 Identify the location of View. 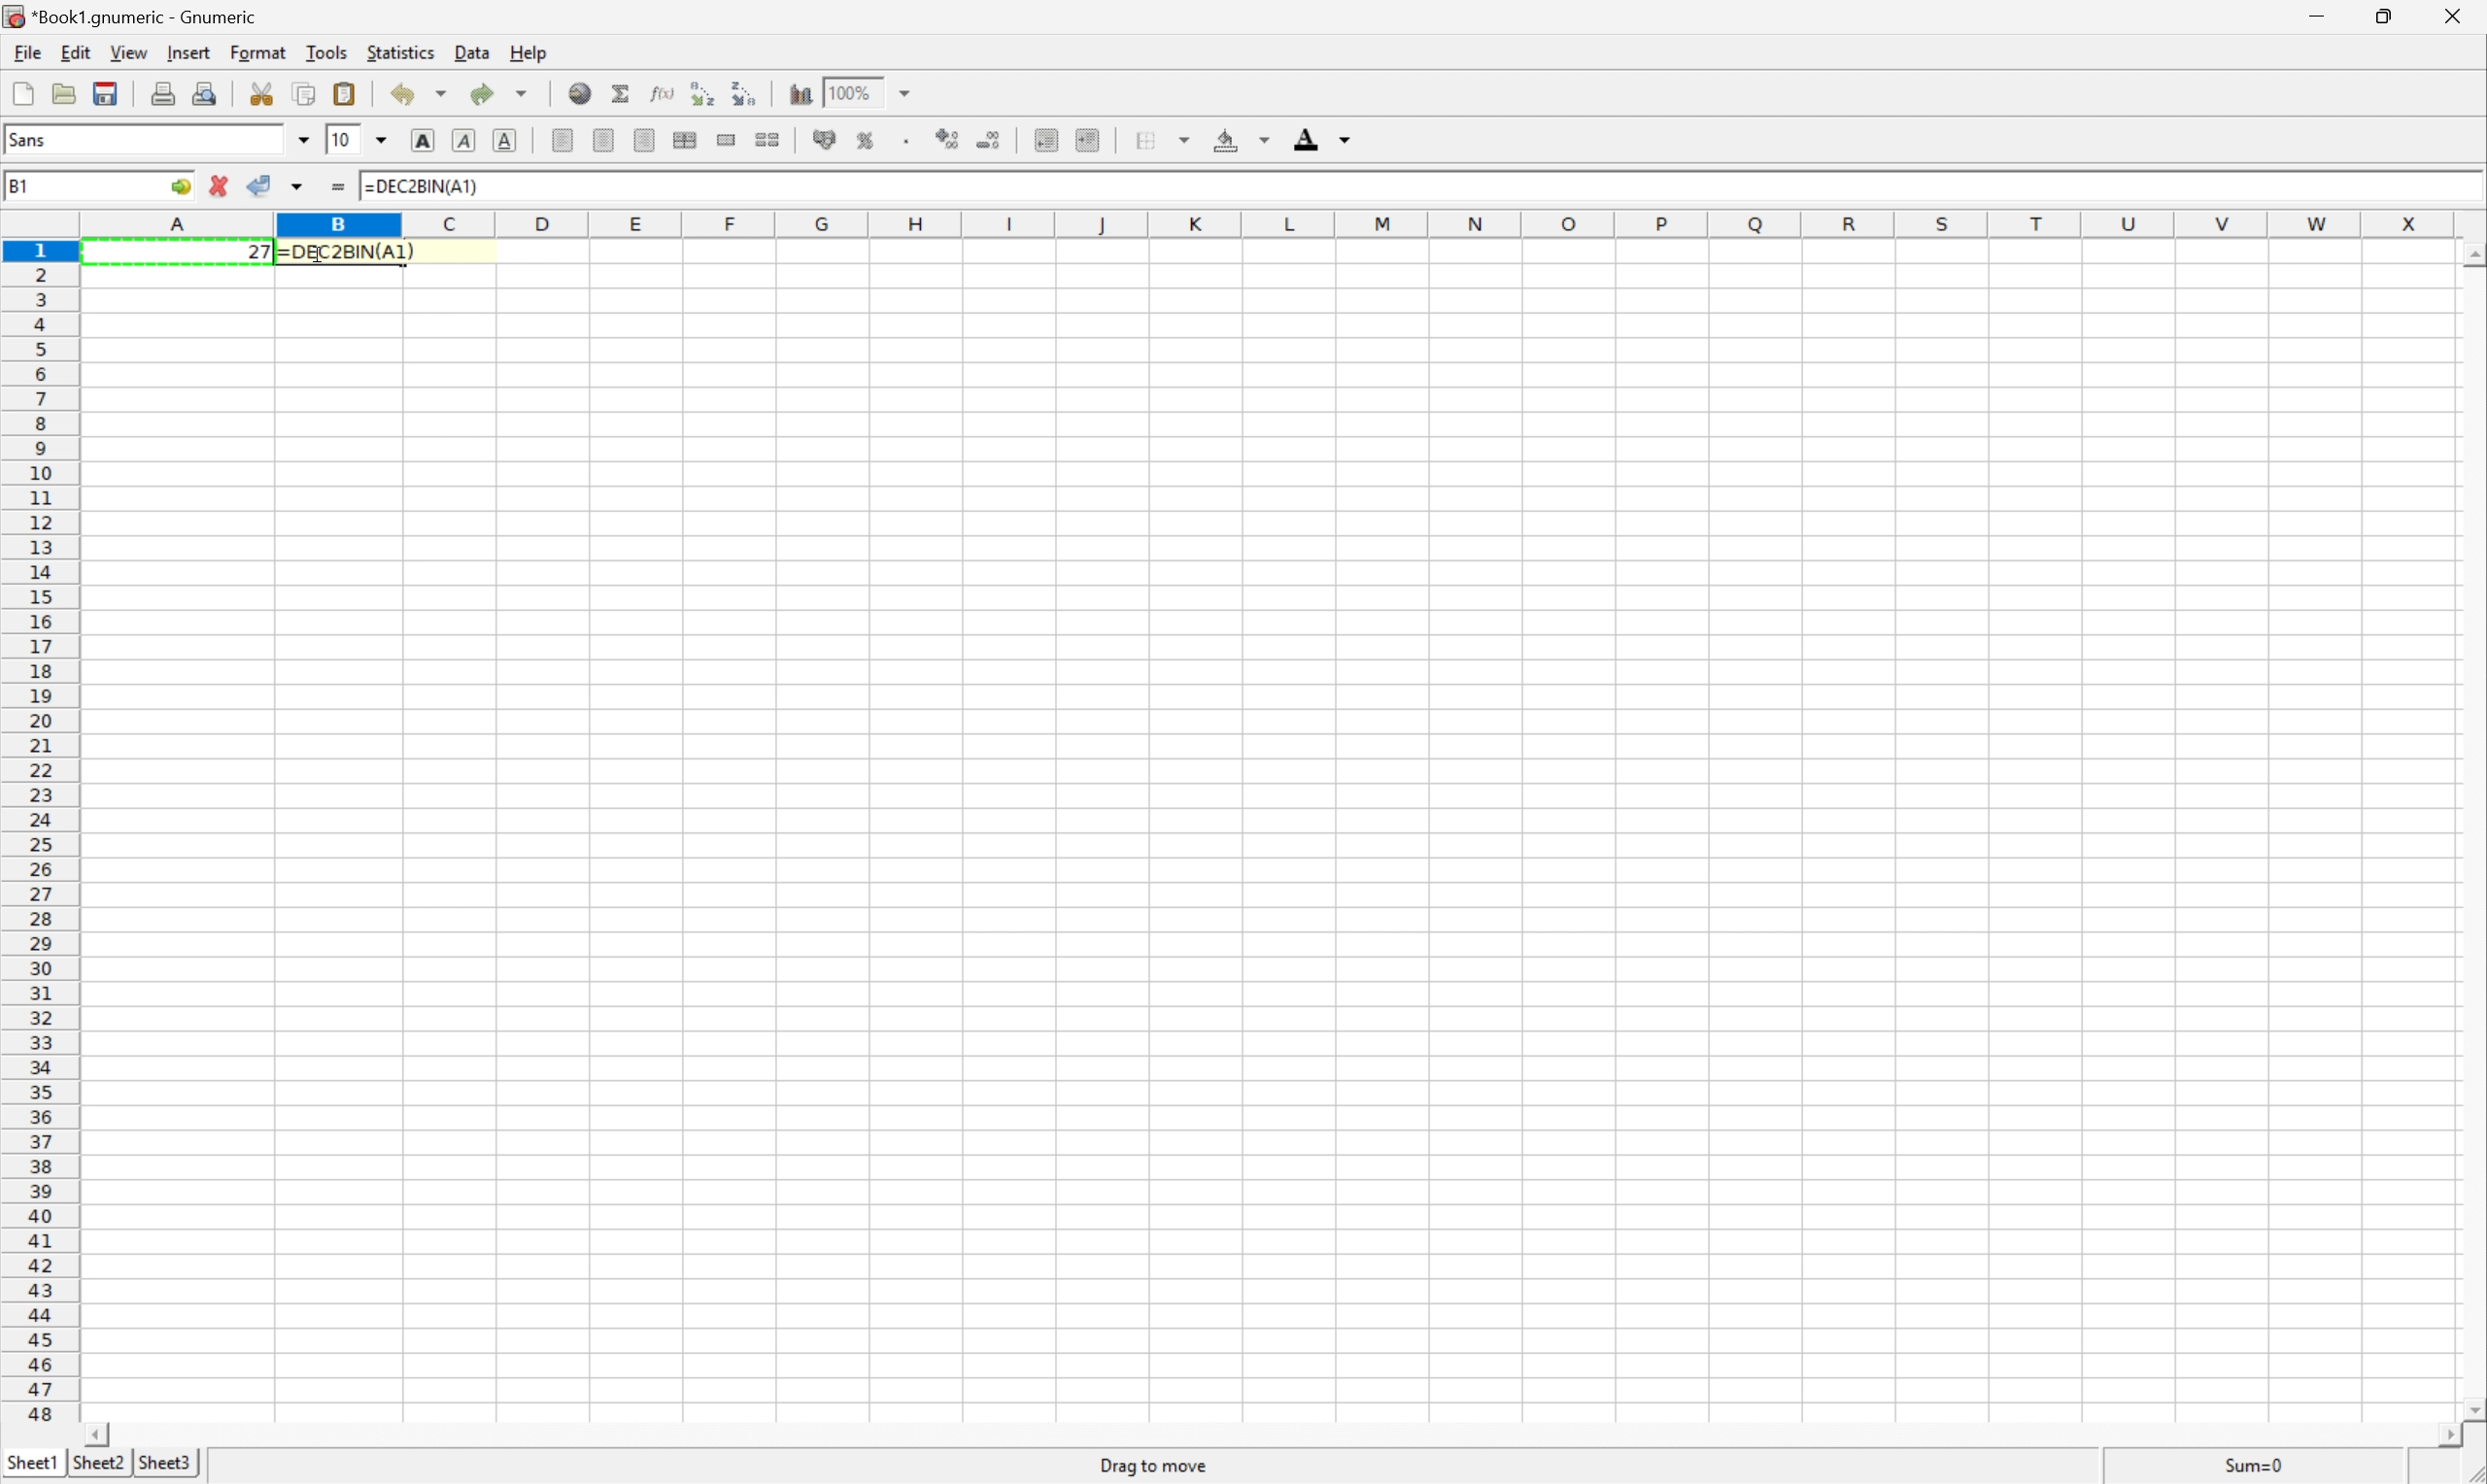
(129, 52).